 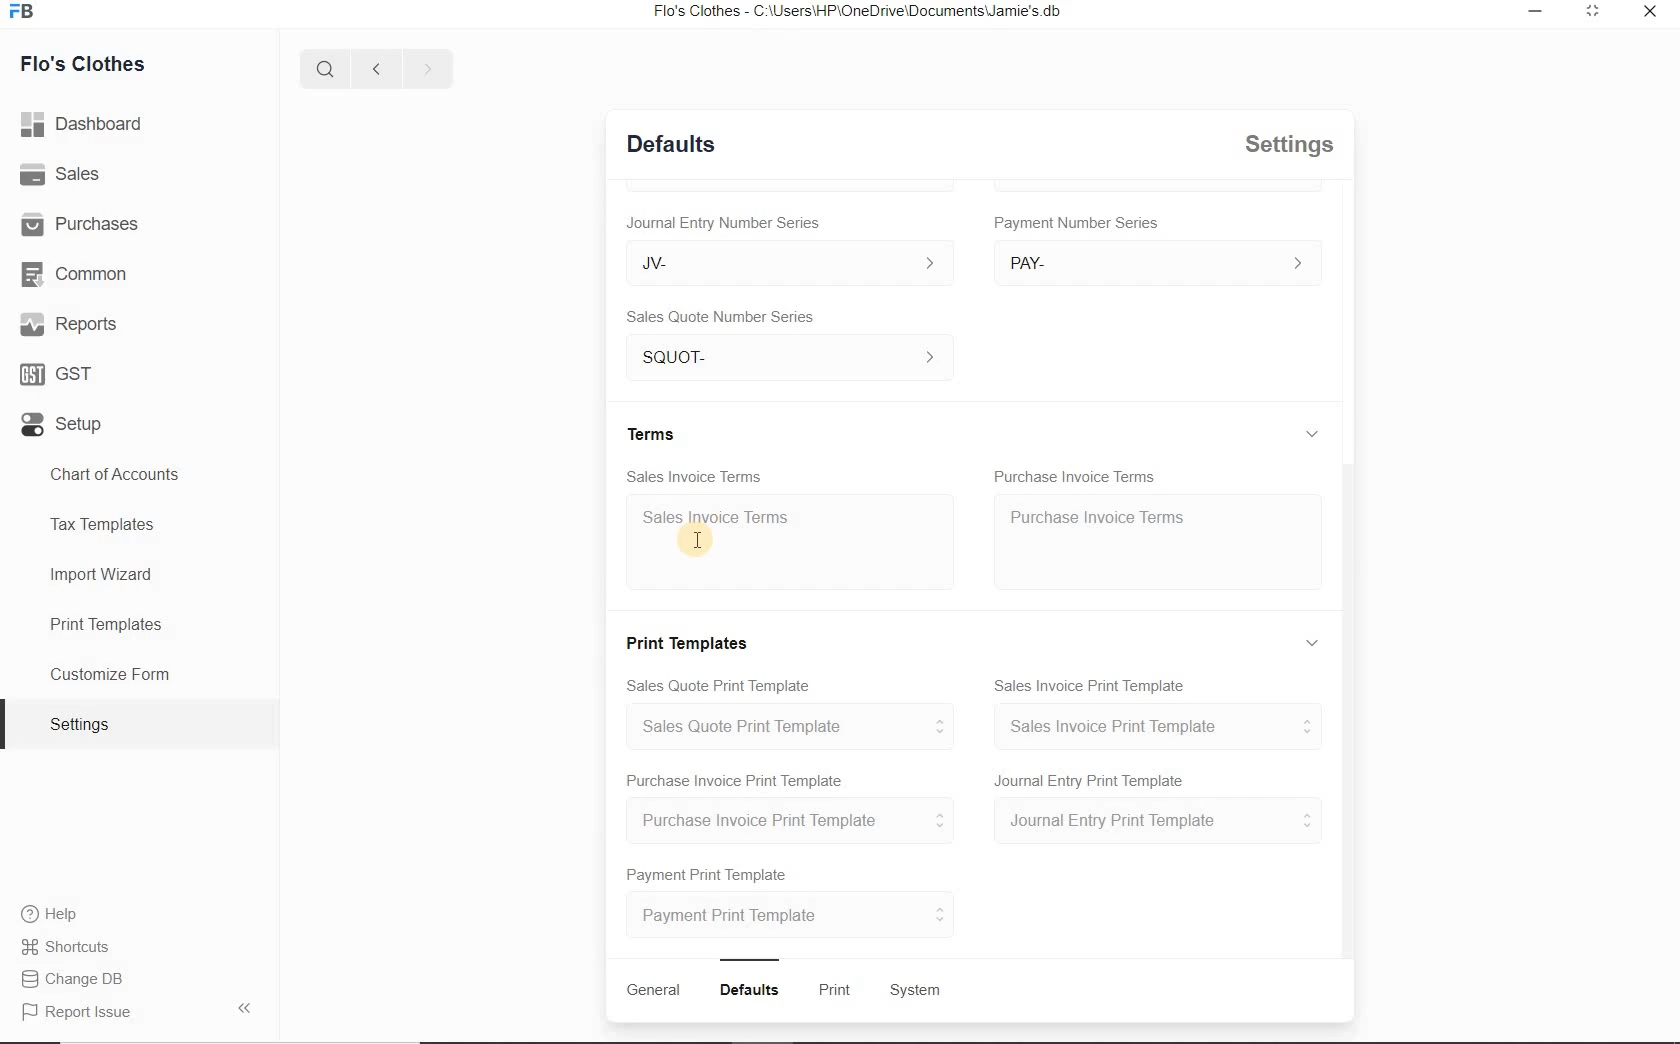 I want to click on Customize Form, so click(x=110, y=675).